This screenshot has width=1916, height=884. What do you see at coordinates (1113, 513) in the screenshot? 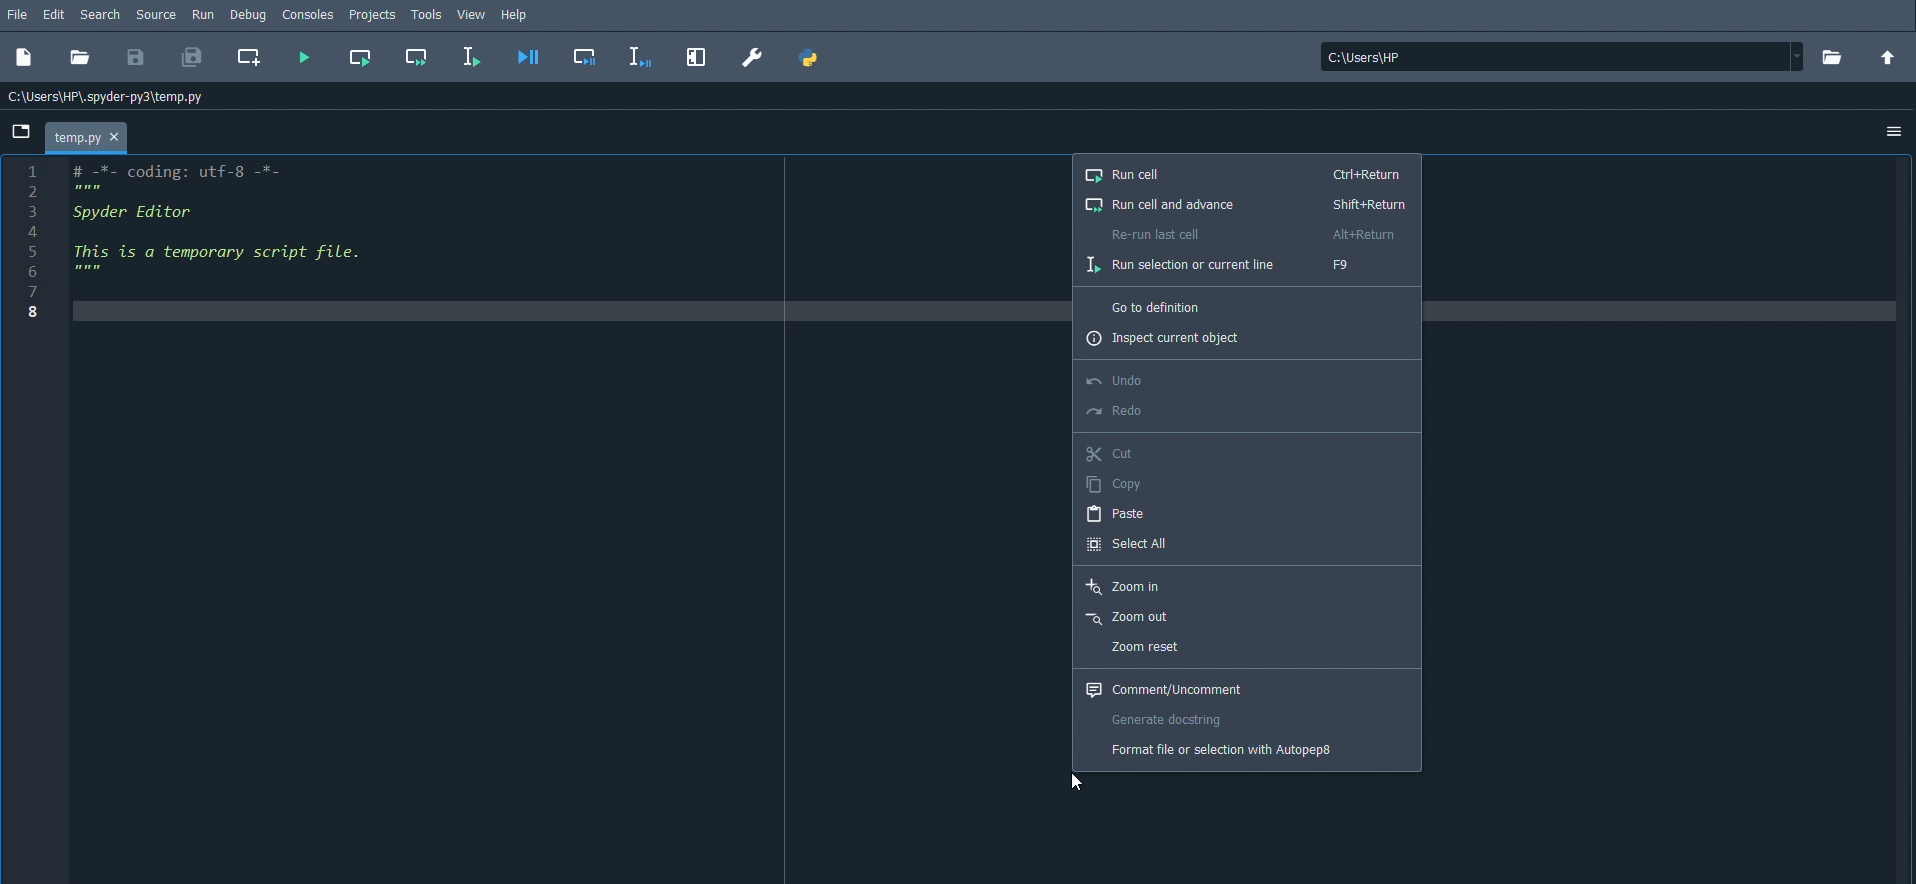
I see `Paste` at bounding box center [1113, 513].